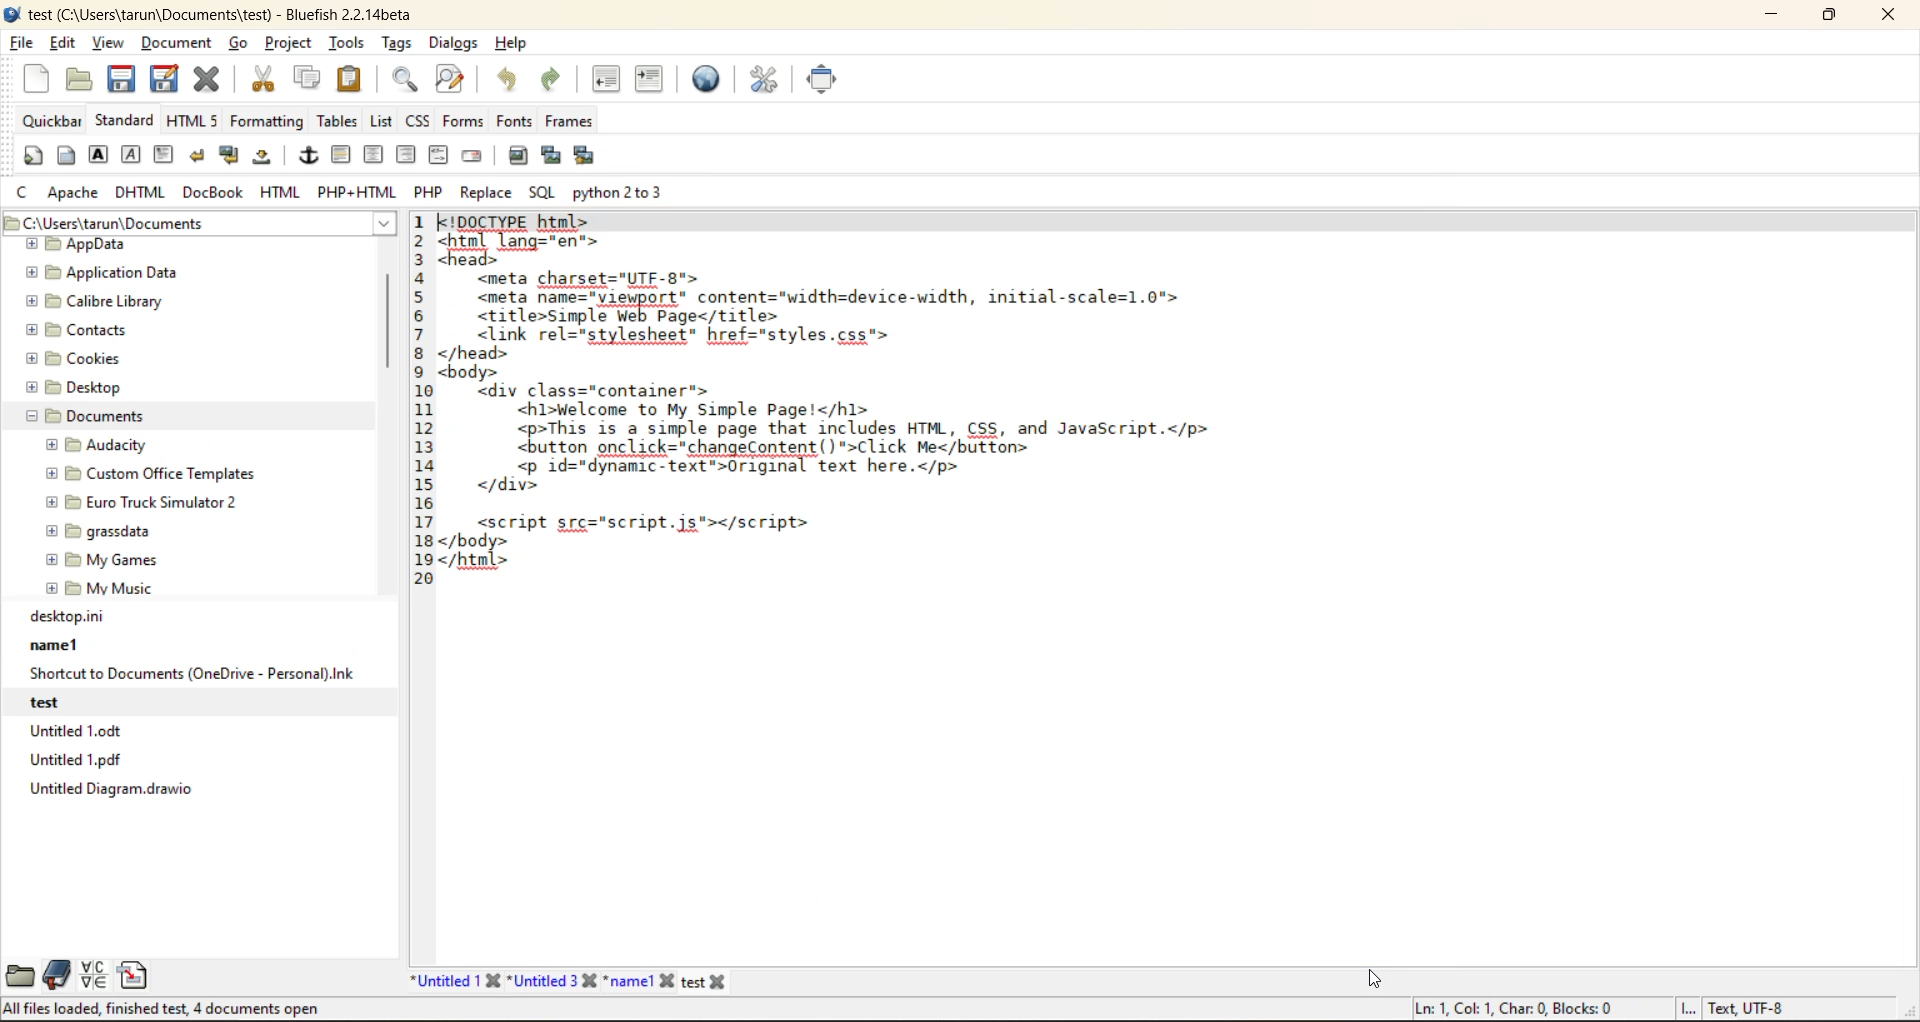  Describe the element at coordinates (611, 80) in the screenshot. I see `unindent ` at that location.